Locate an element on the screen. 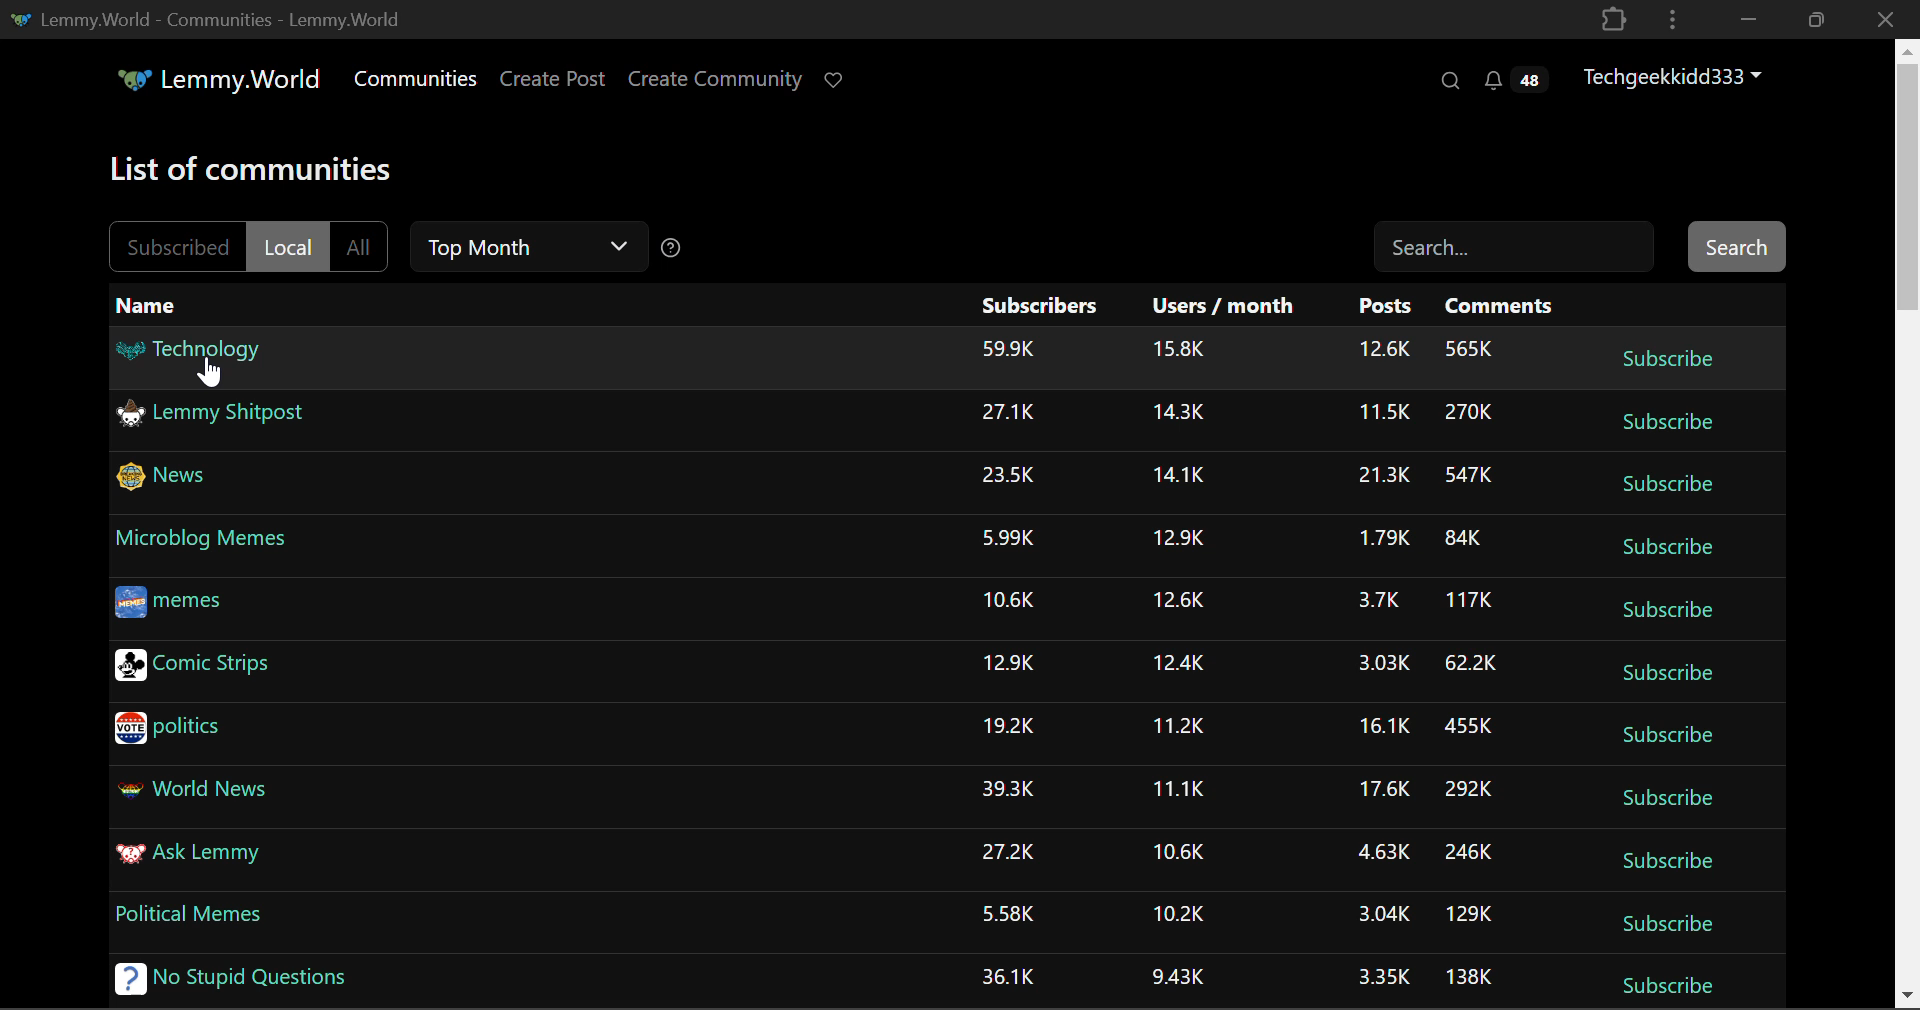  Subscribe is located at coordinates (1669, 732).